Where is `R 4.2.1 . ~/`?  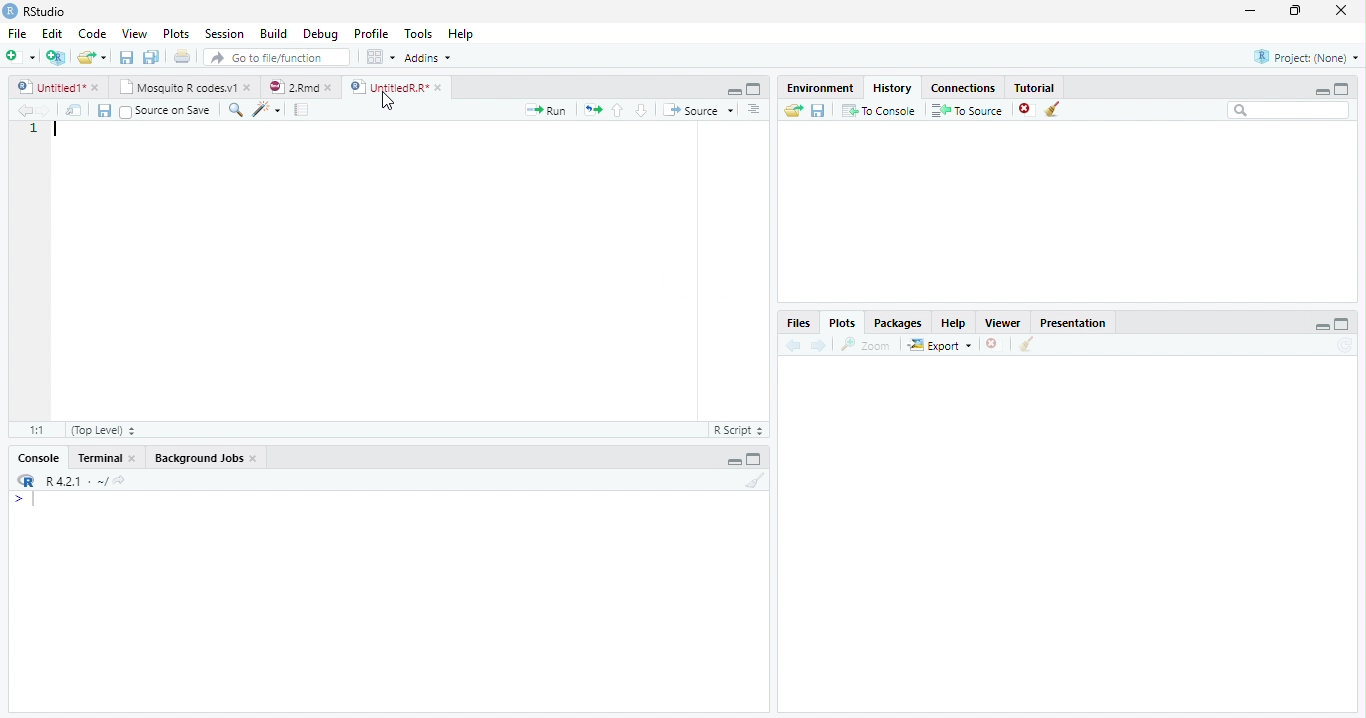 R 4.2.1 . ~/ is located at coordinates (76, 481).